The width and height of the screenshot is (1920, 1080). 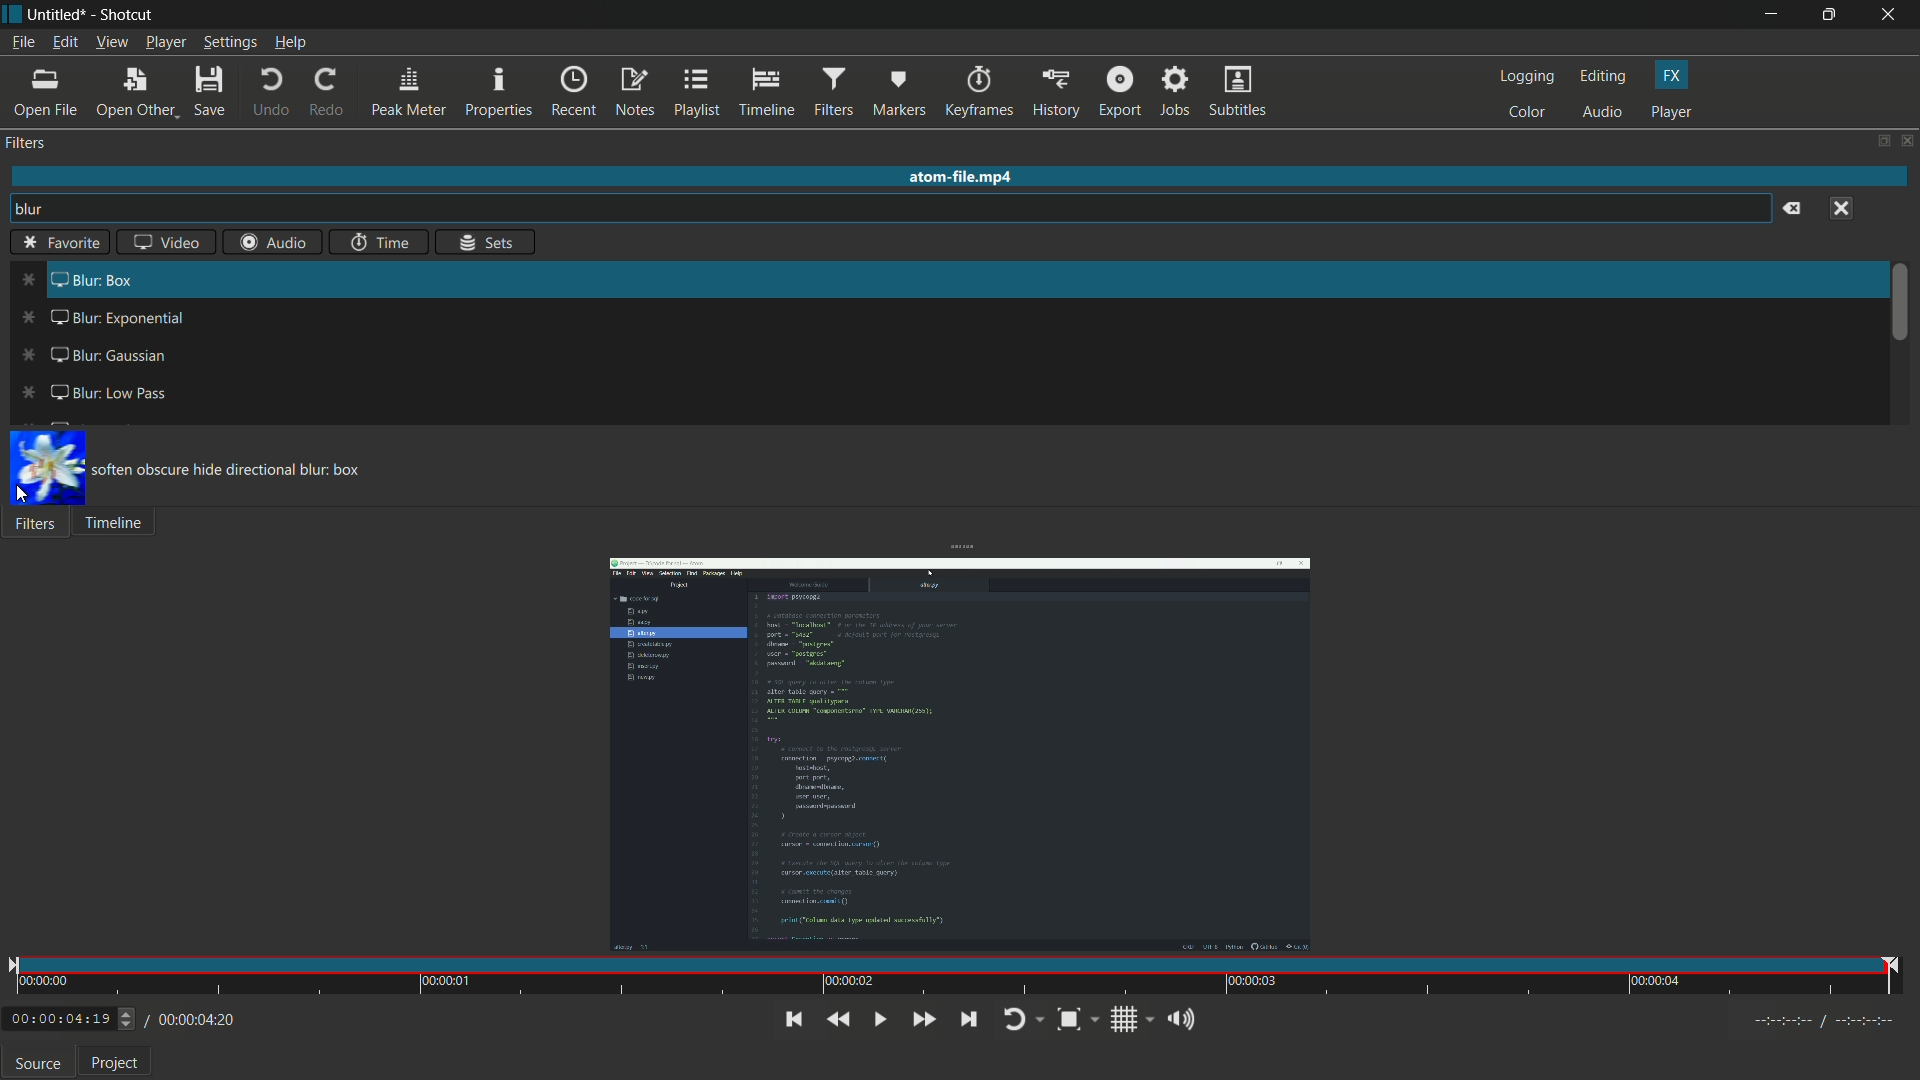 I want to click on keyframes, so click(x=980, y=93).